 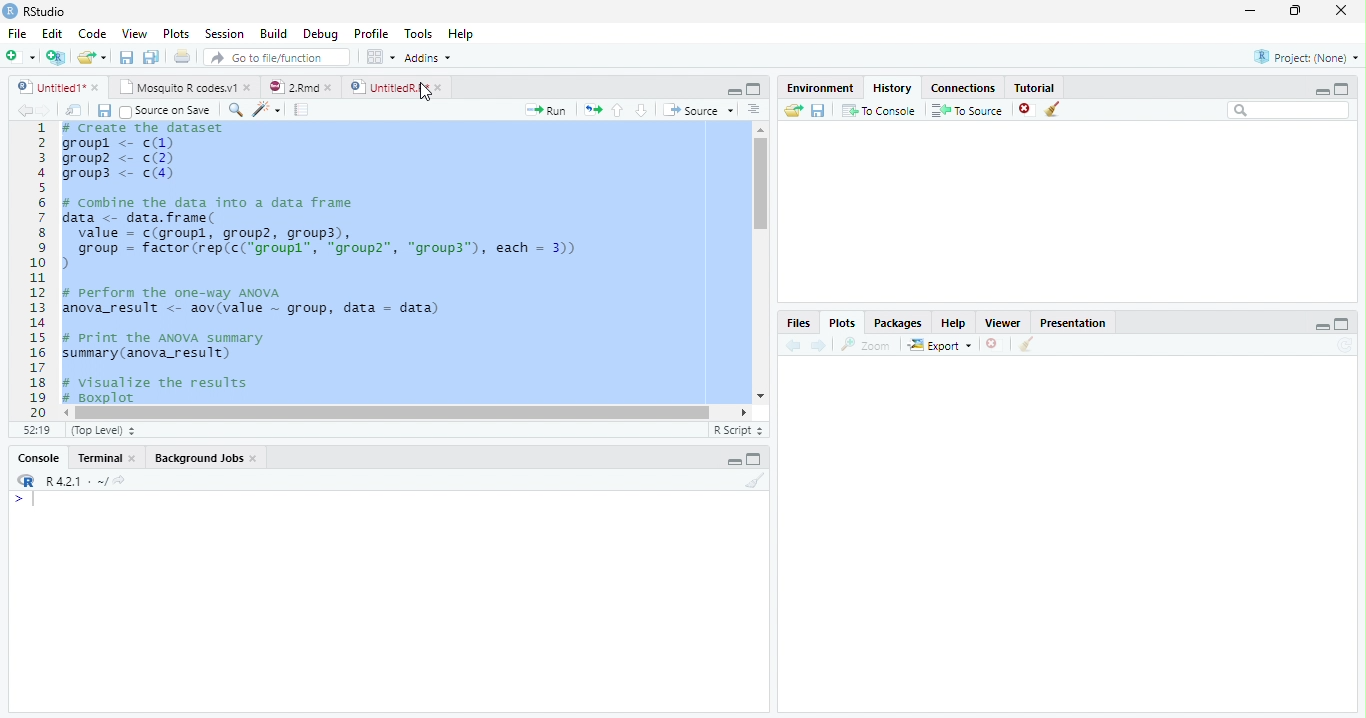 I want to click on View, so click(x=134, y=35).